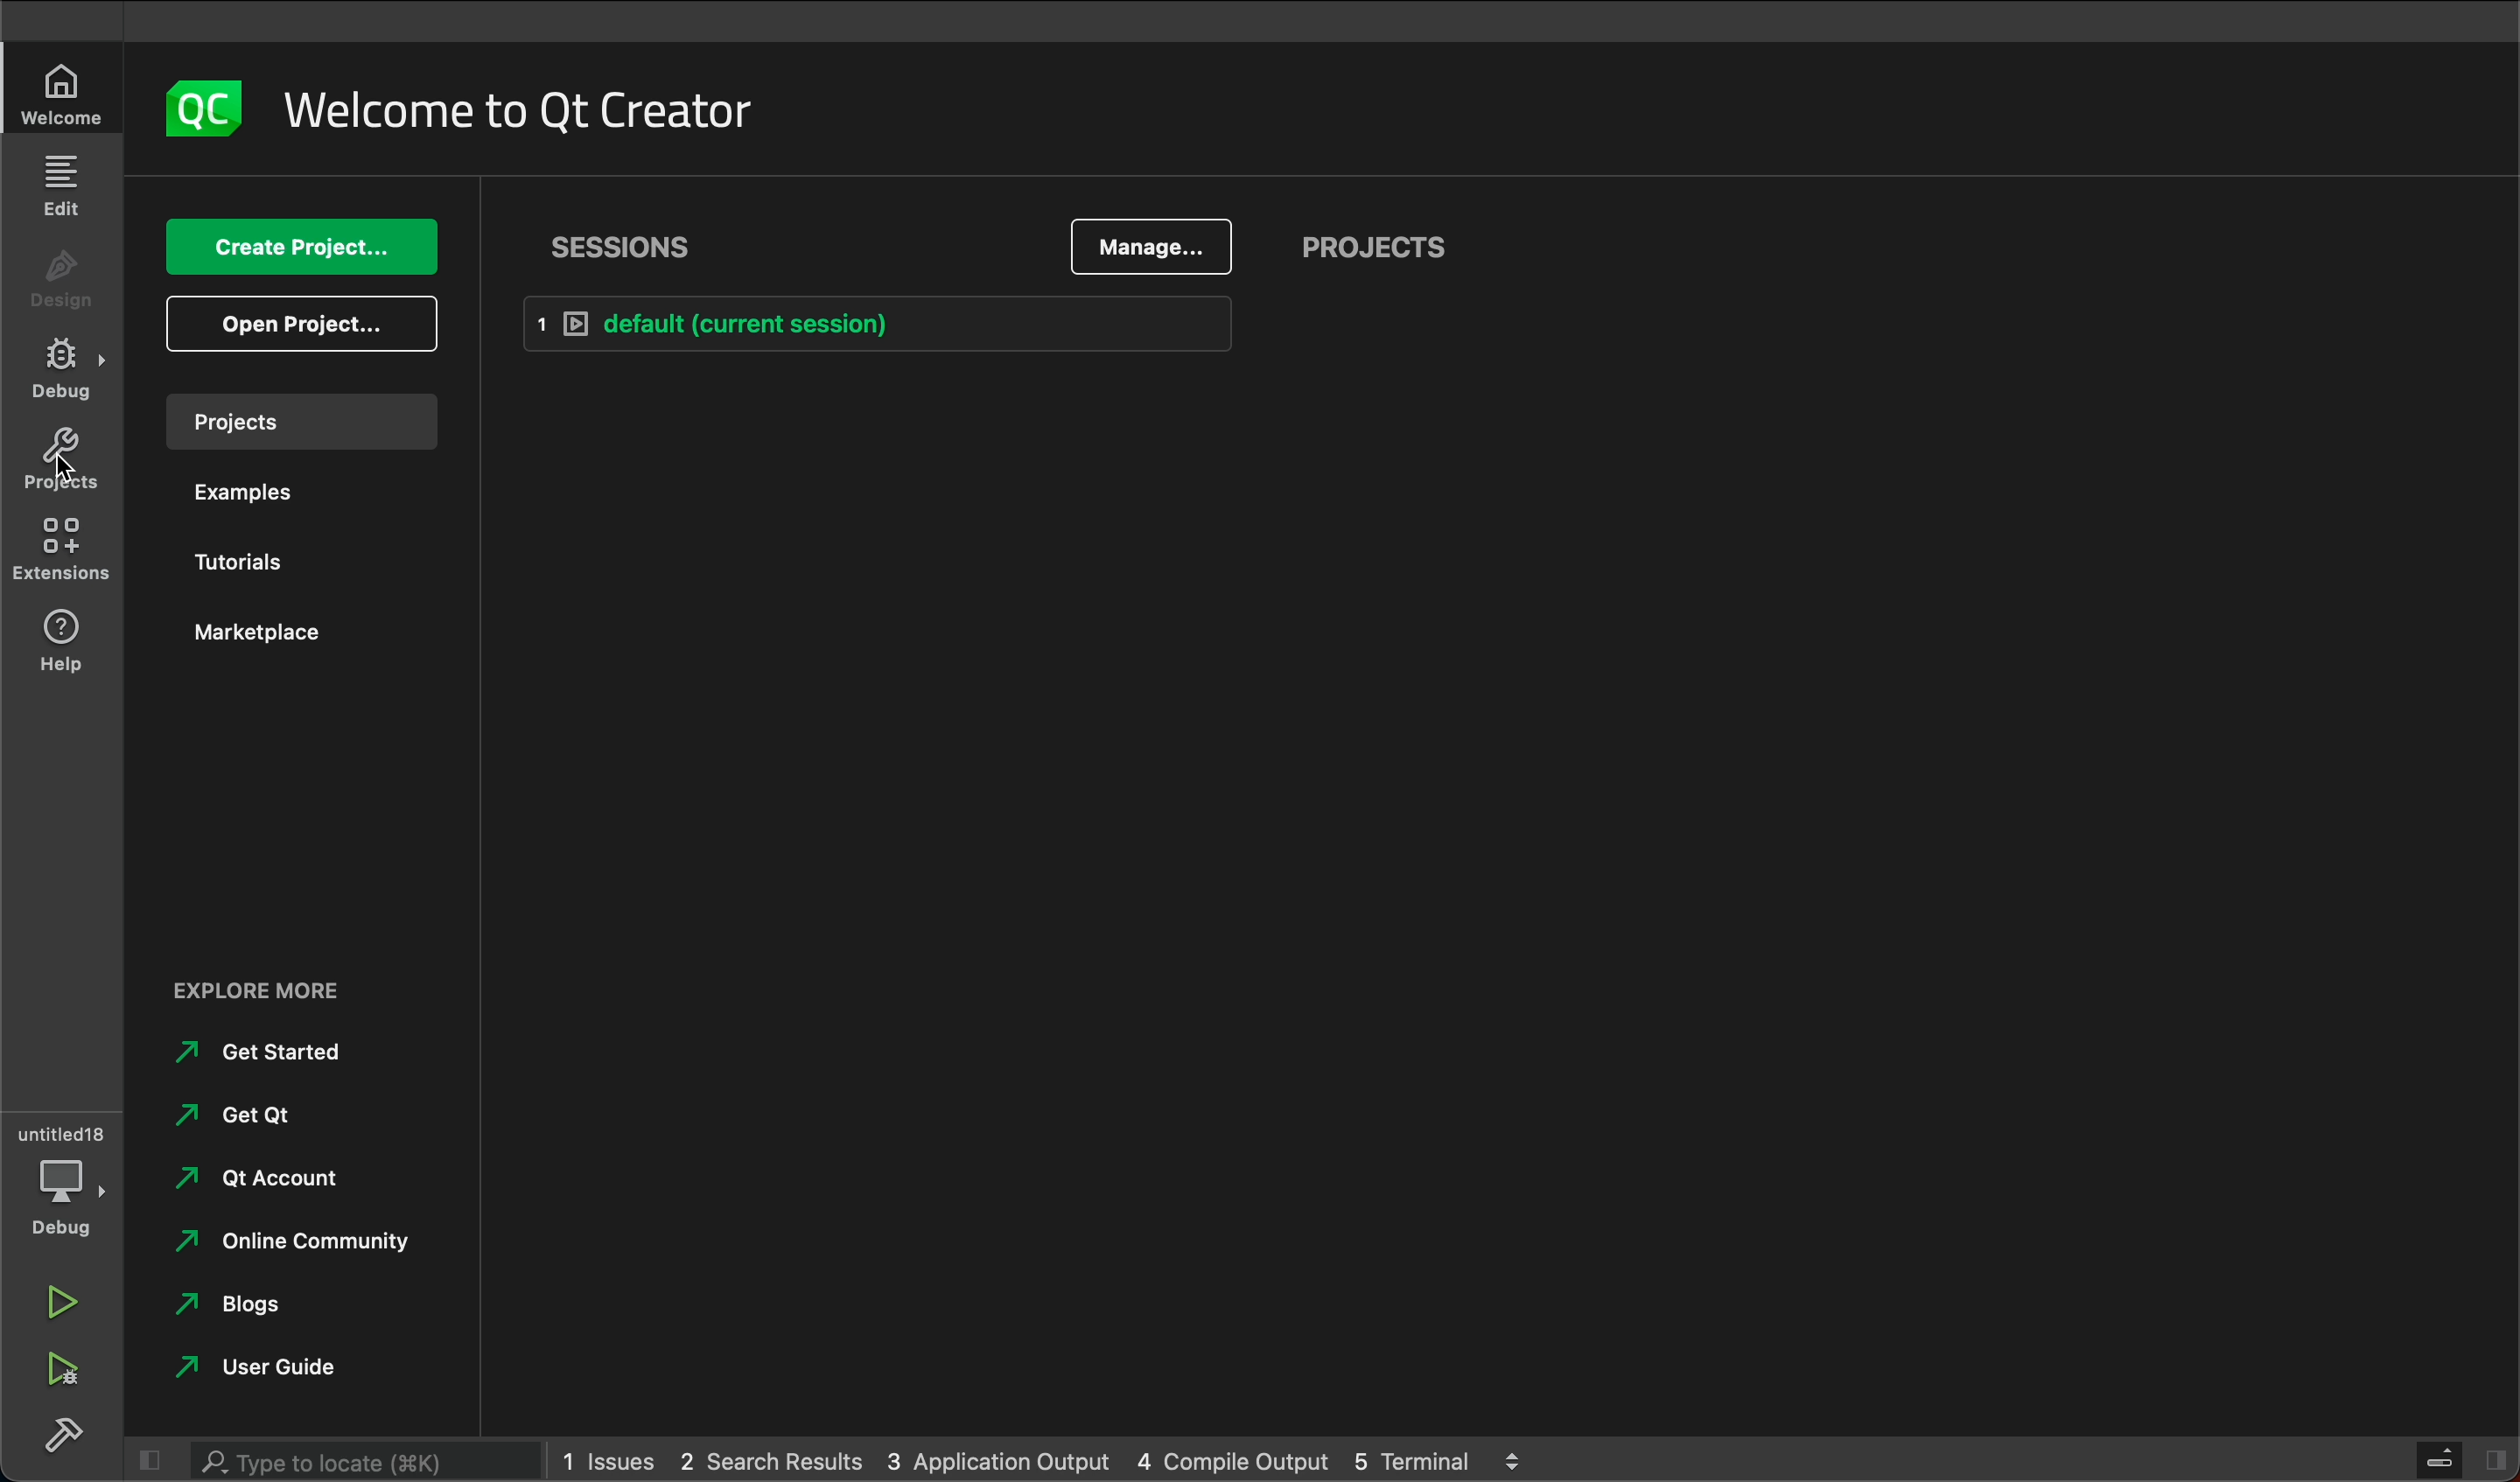  I want to click on untitled, so click(62, 1125).